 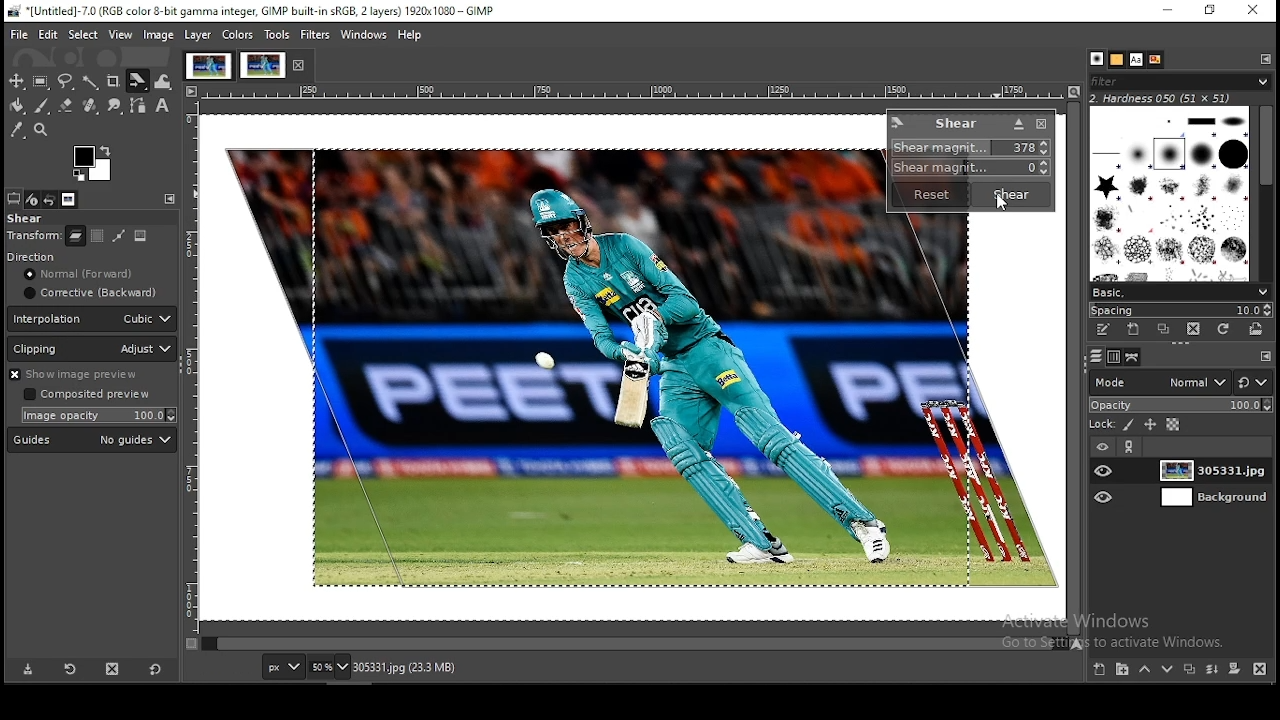 I want to click on selection, so click(x=96, y=236).